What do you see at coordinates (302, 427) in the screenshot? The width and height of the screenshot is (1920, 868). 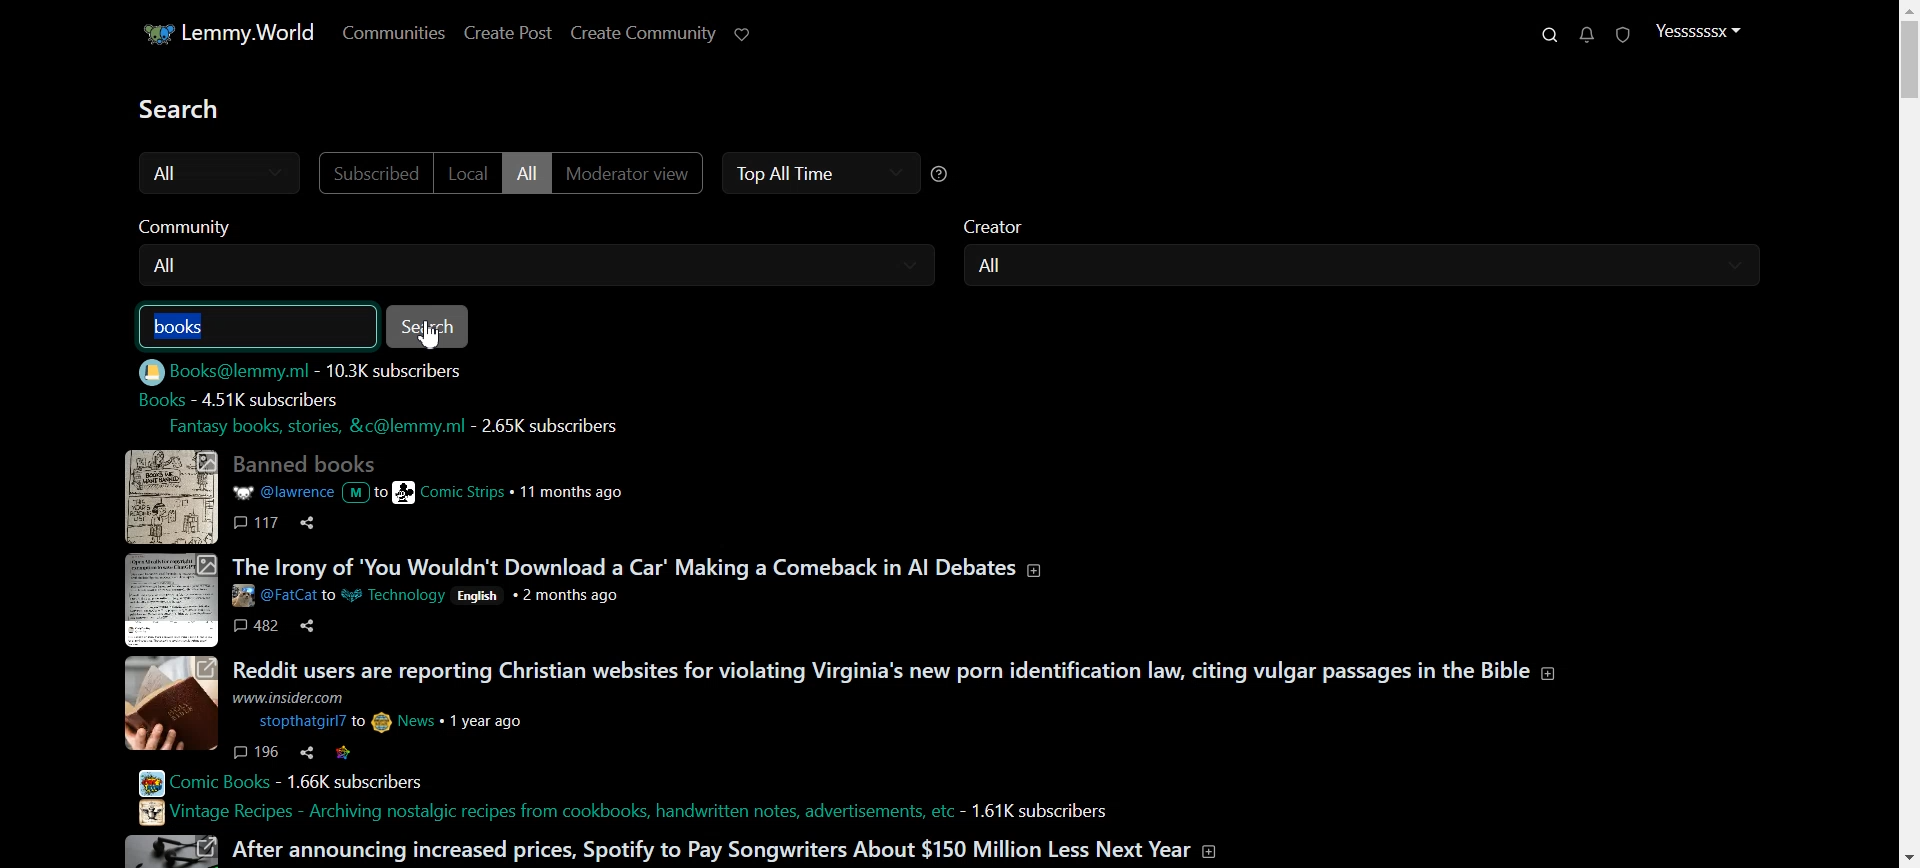 I see `link` at bounding box center [302, 427].